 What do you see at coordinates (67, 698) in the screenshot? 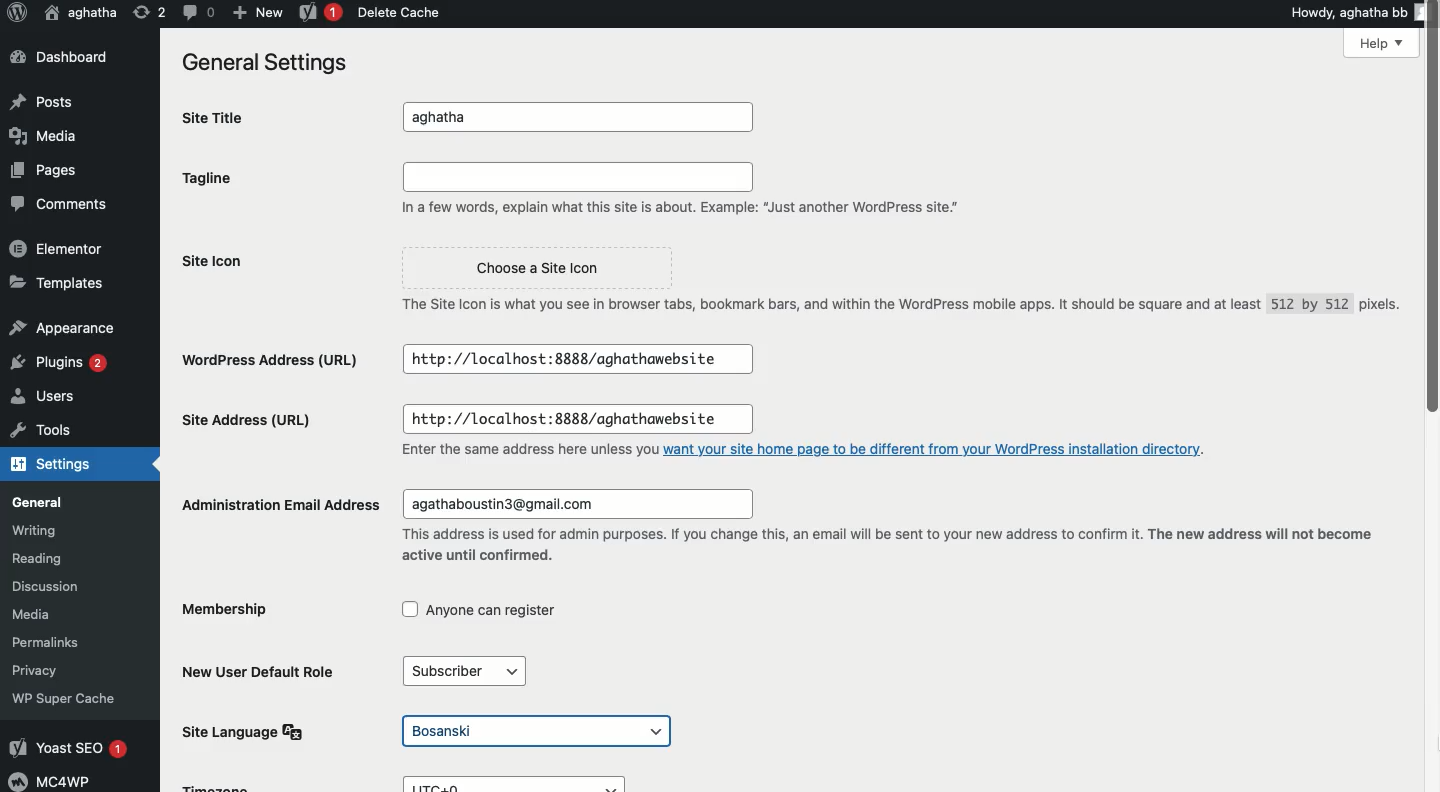
I see `WP Super Cache` at bounding box center [67, 698].